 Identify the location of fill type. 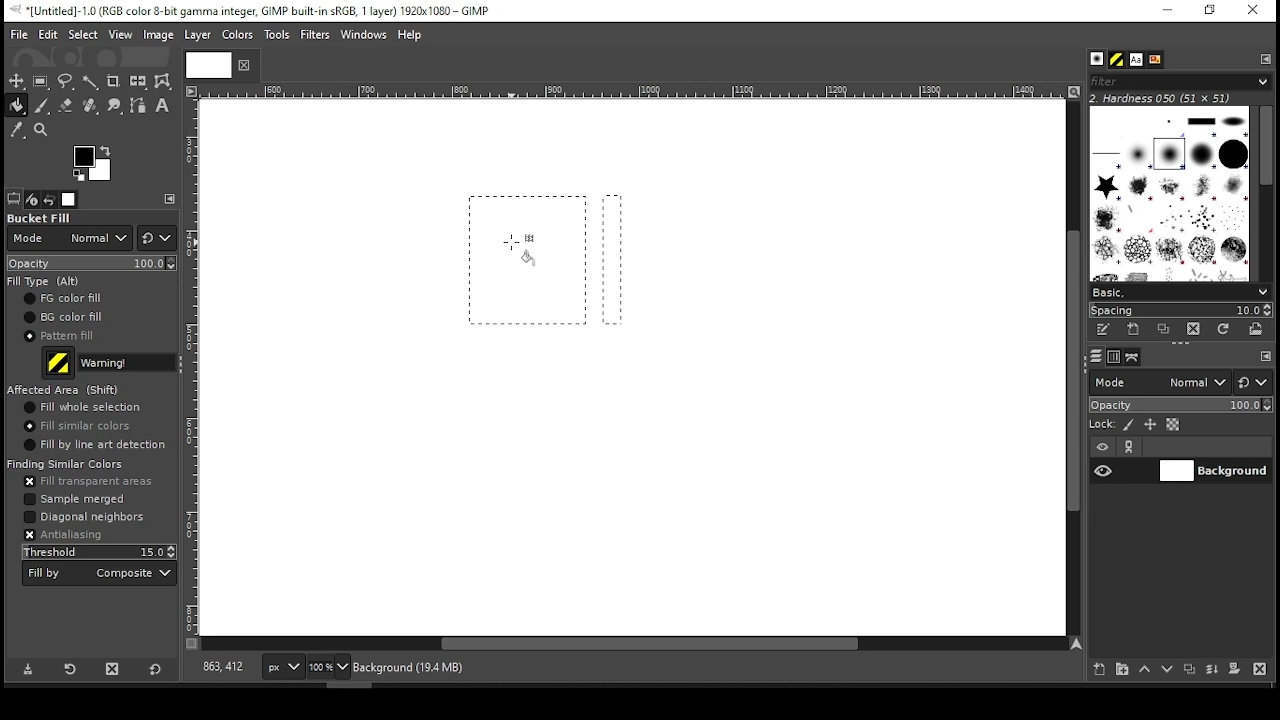
(47, 281).